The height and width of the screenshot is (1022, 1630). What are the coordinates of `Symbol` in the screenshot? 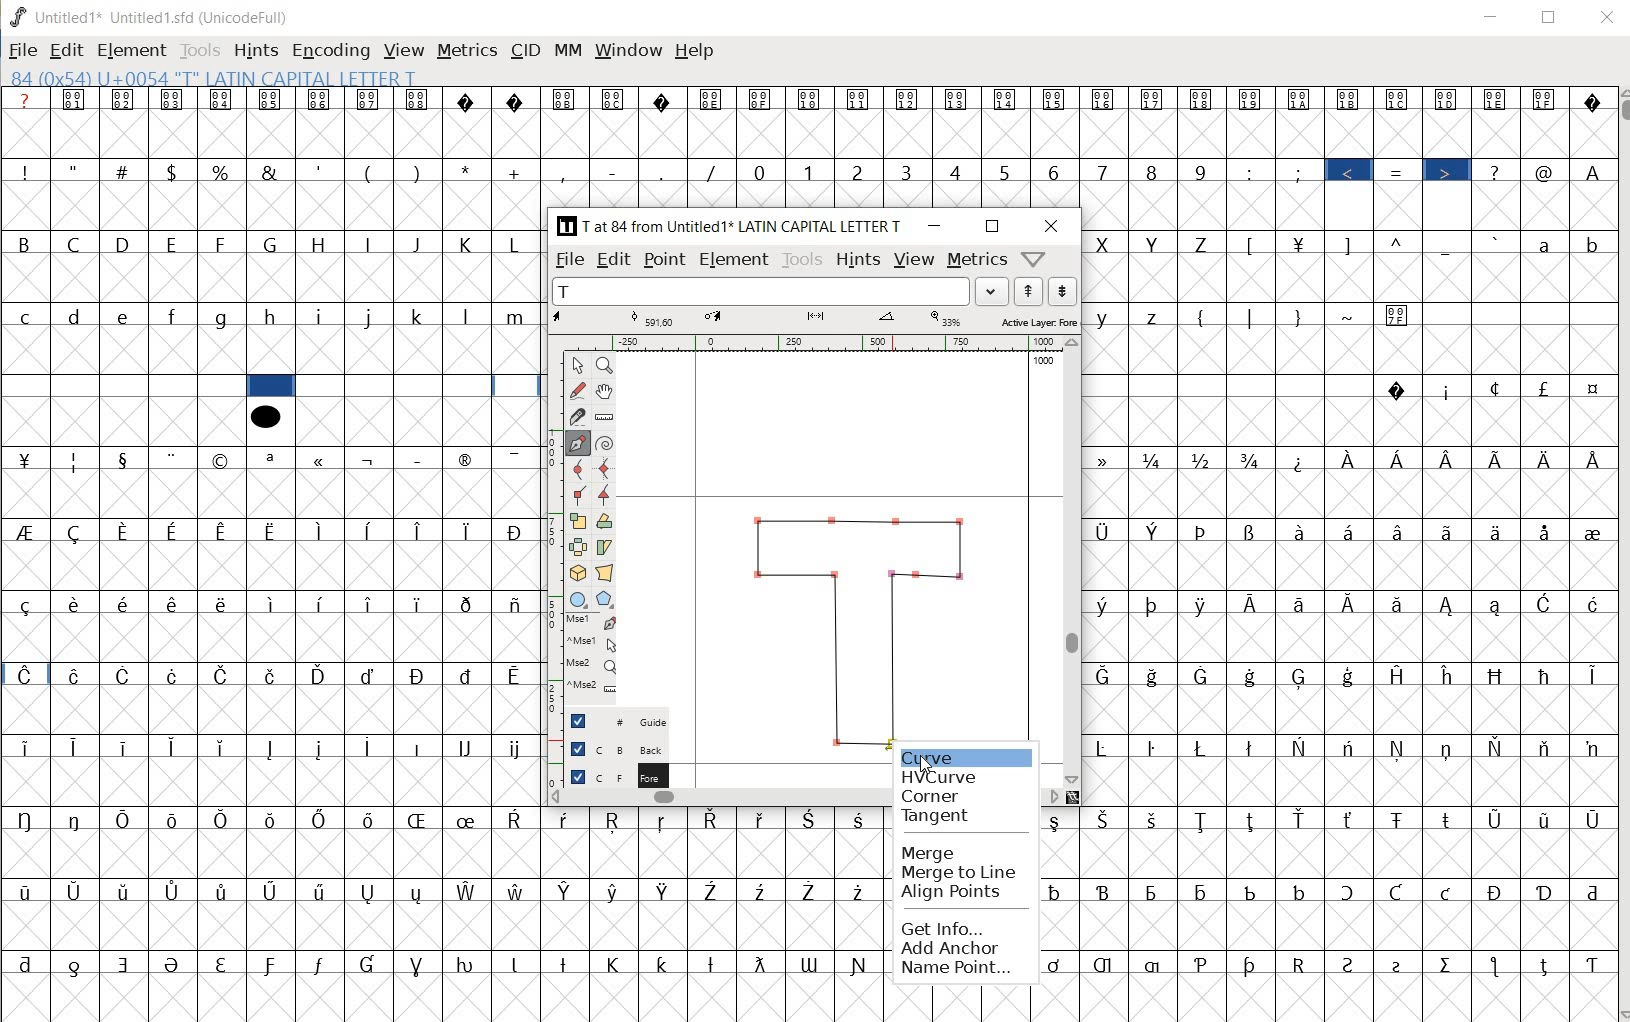 It's located at (1253, 676).